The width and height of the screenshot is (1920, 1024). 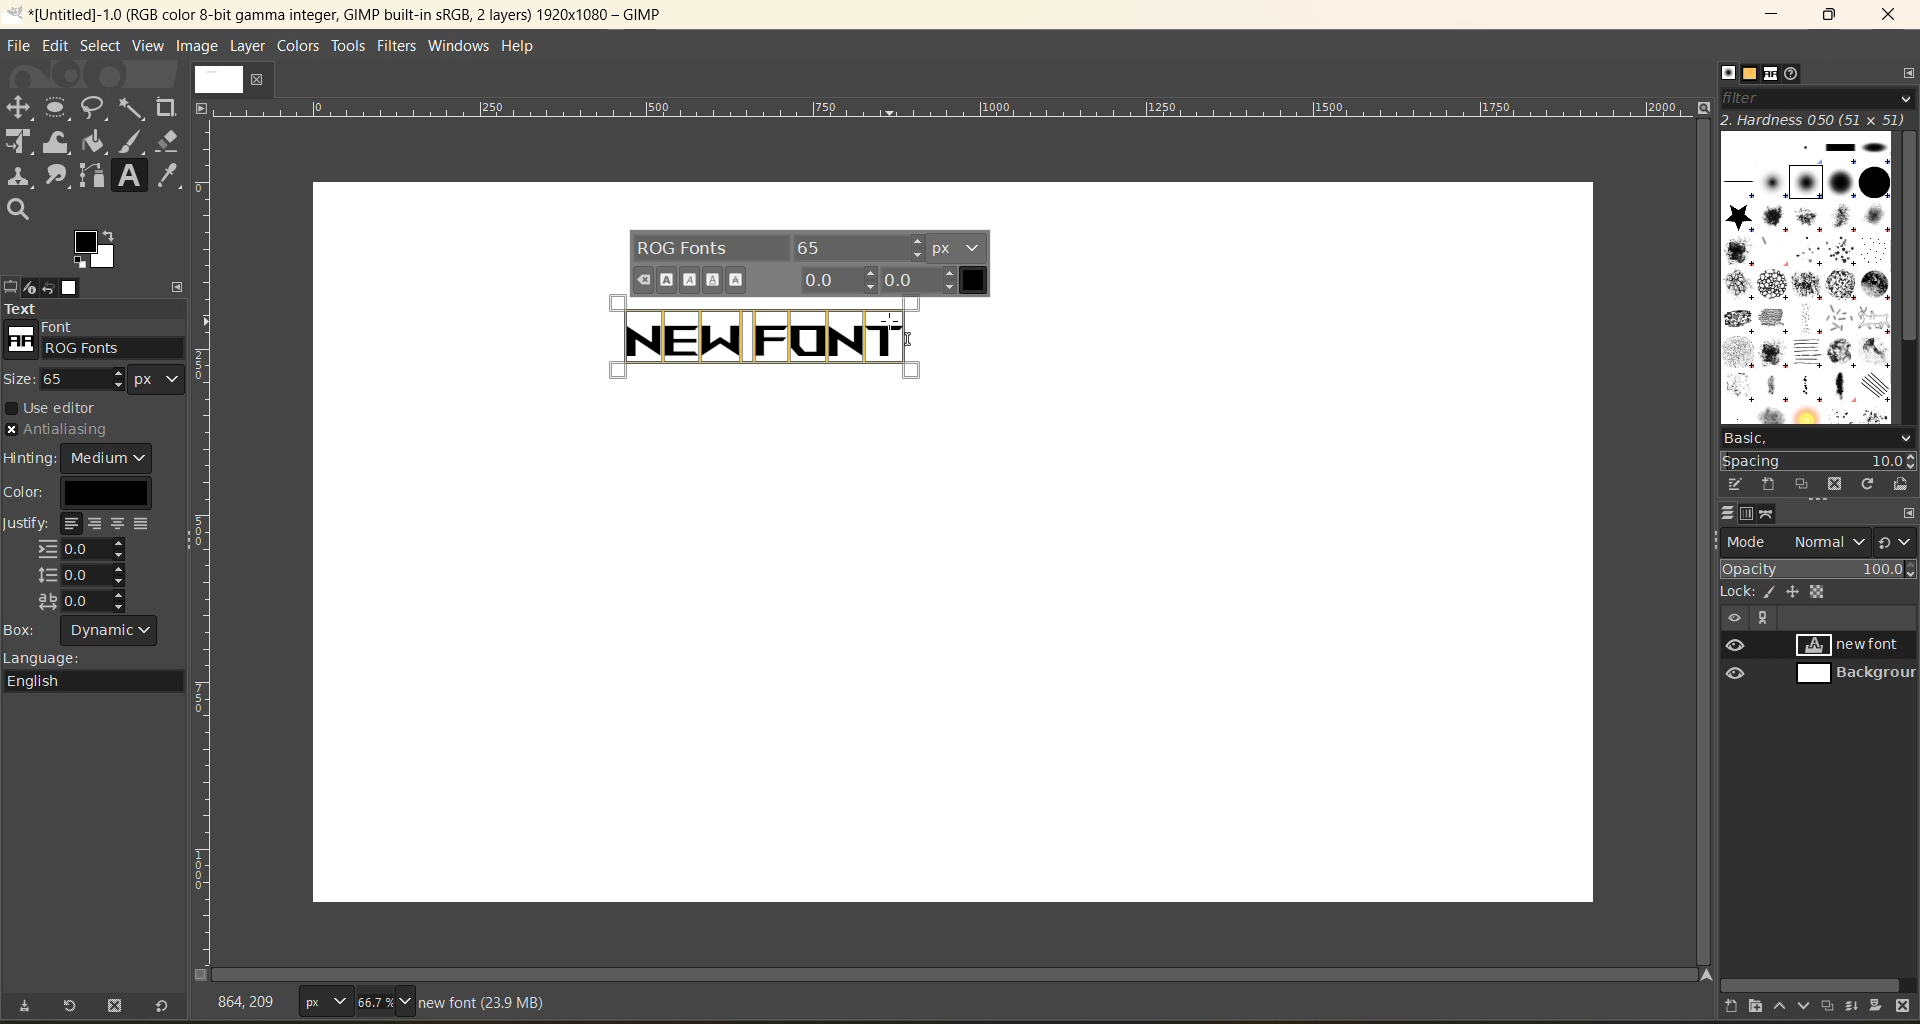 What do you see at coordinates (1908, 76) in the screenshot?
I see `configure` at bounding box center [1908, 76].